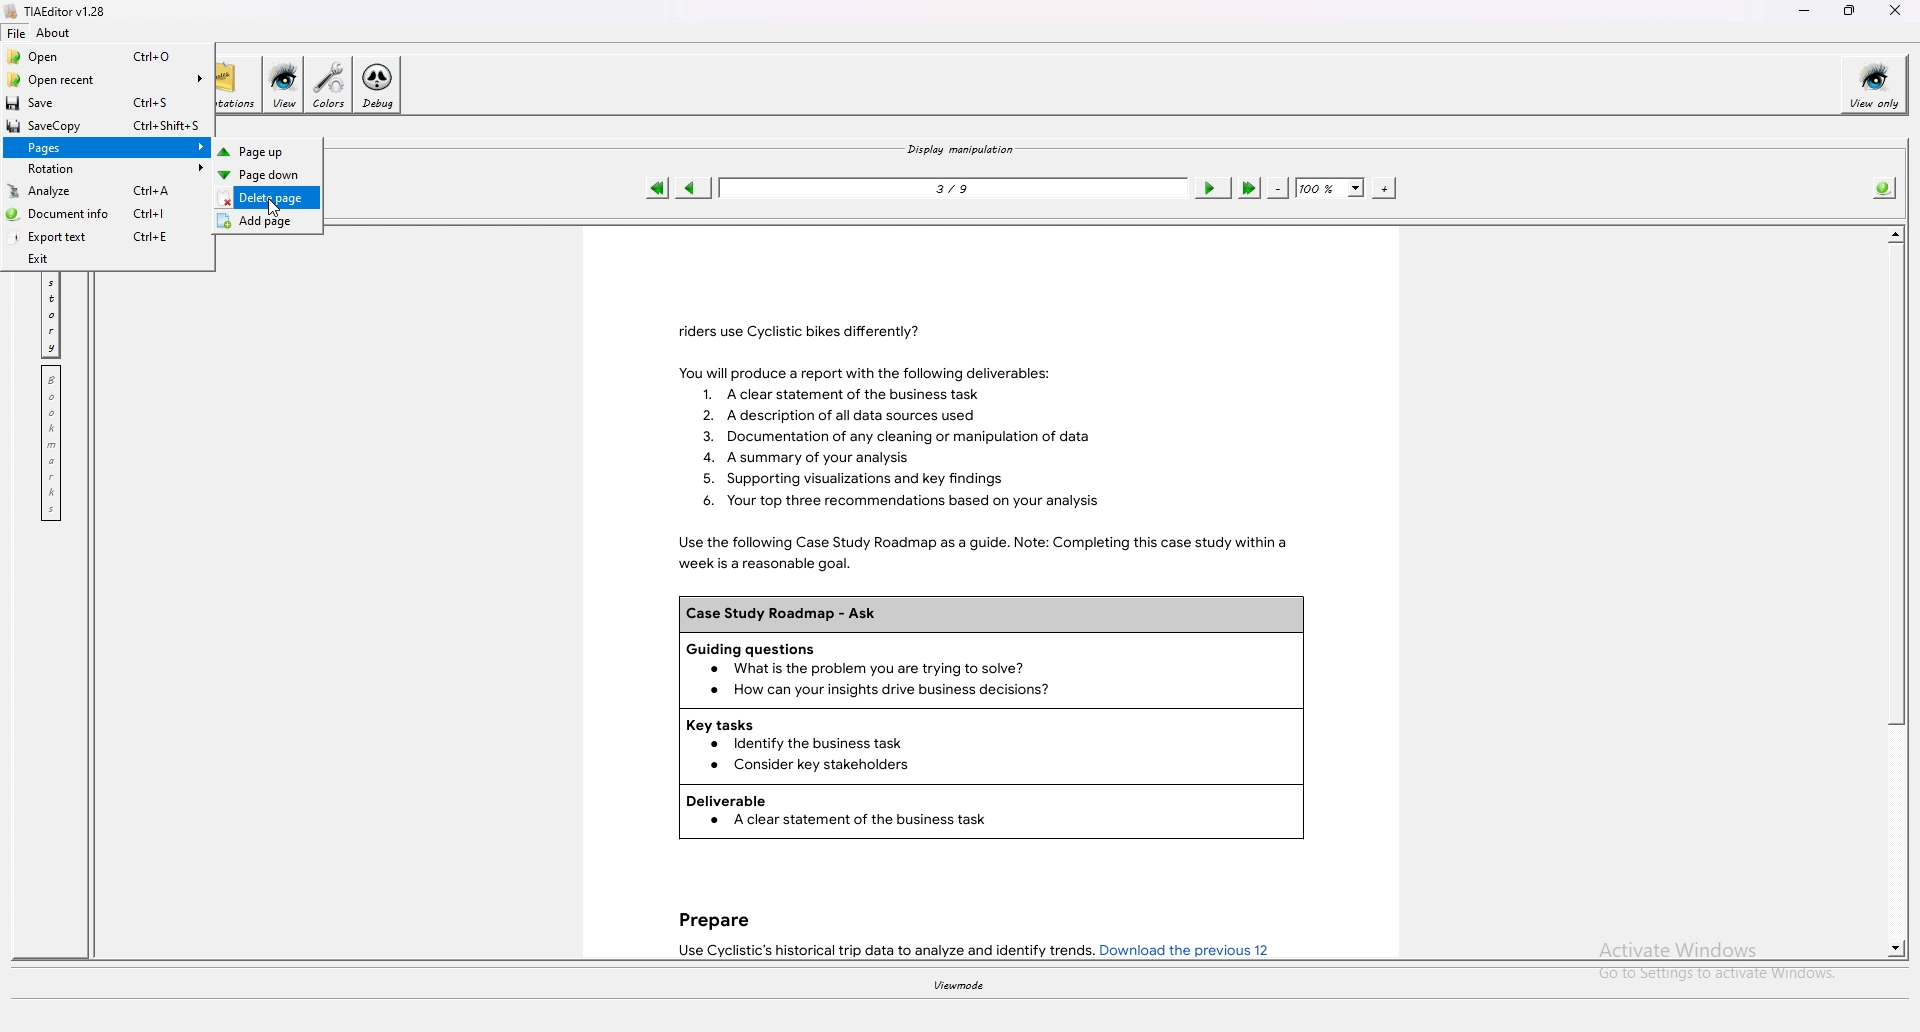 Image resolution: width=1920 pixels, height=1032 pixels. Describe the element at coordinates (658, 187) in the screenshot. I see `first page` at that location.